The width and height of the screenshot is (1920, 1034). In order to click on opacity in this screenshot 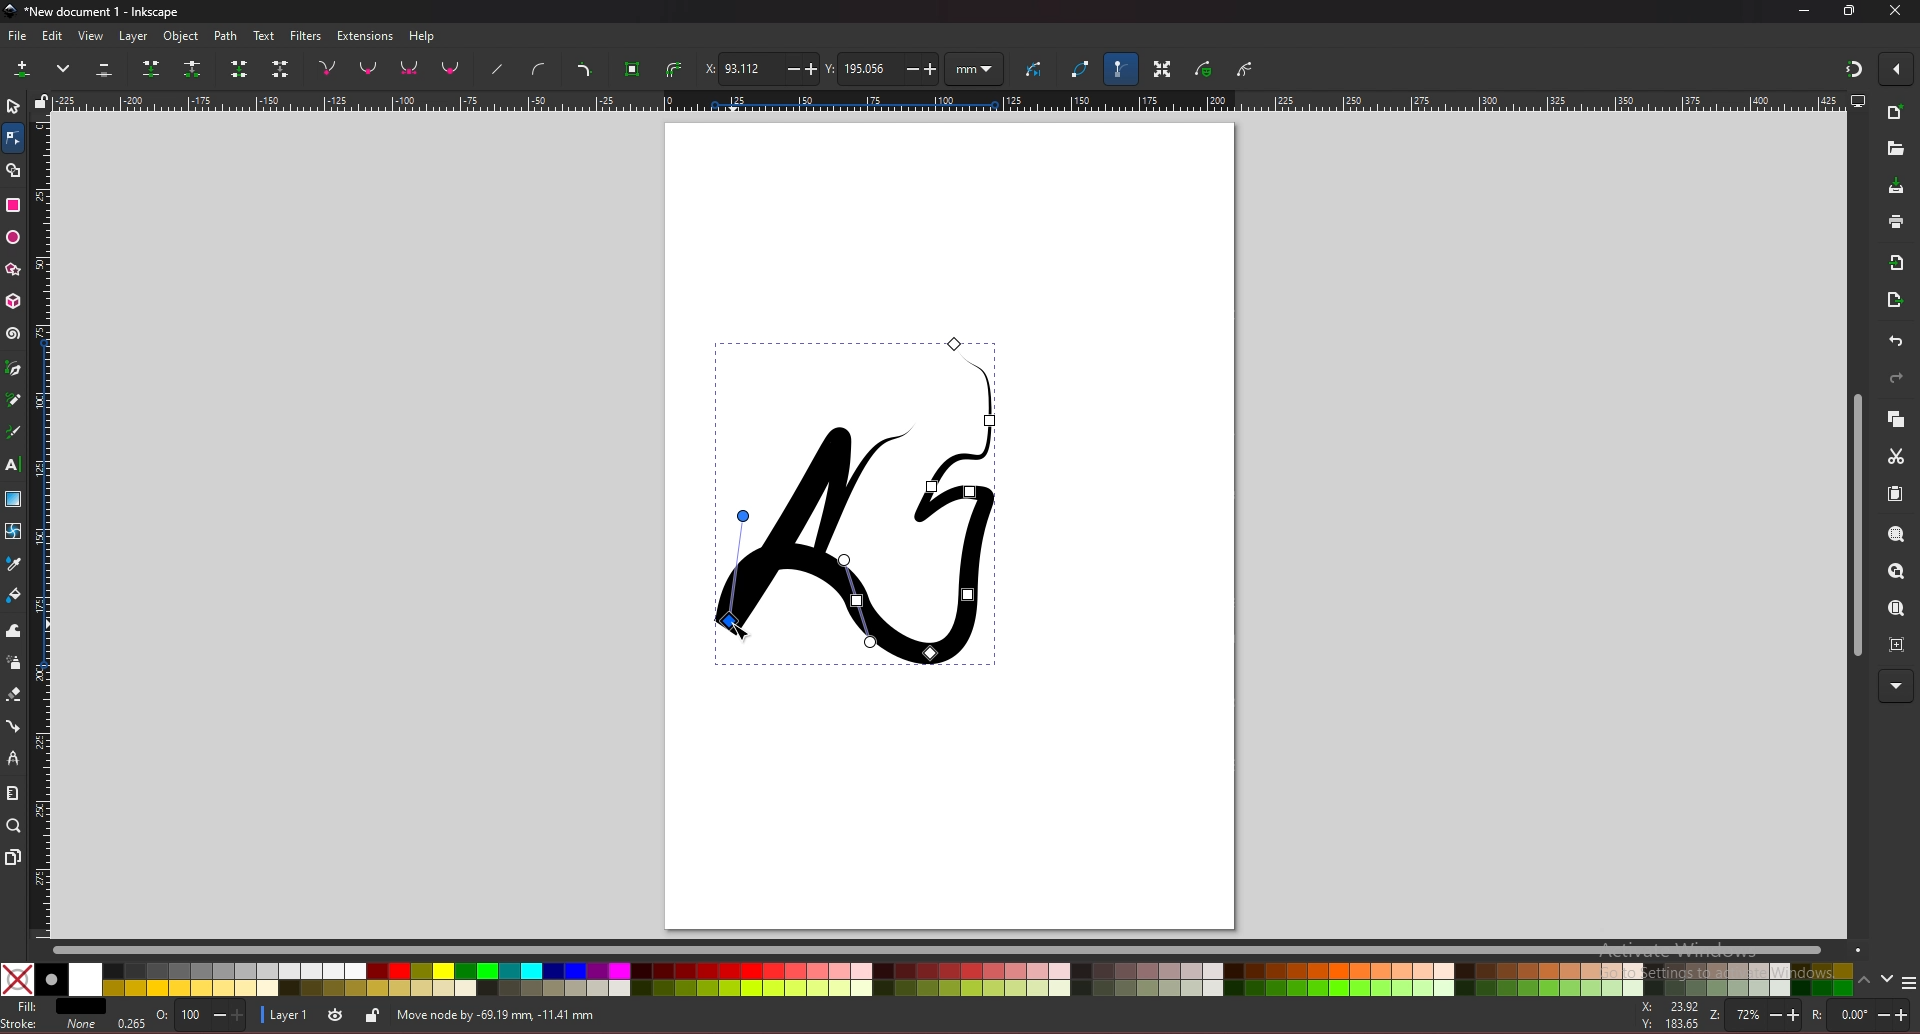, I will do `click(201, 1016)`.